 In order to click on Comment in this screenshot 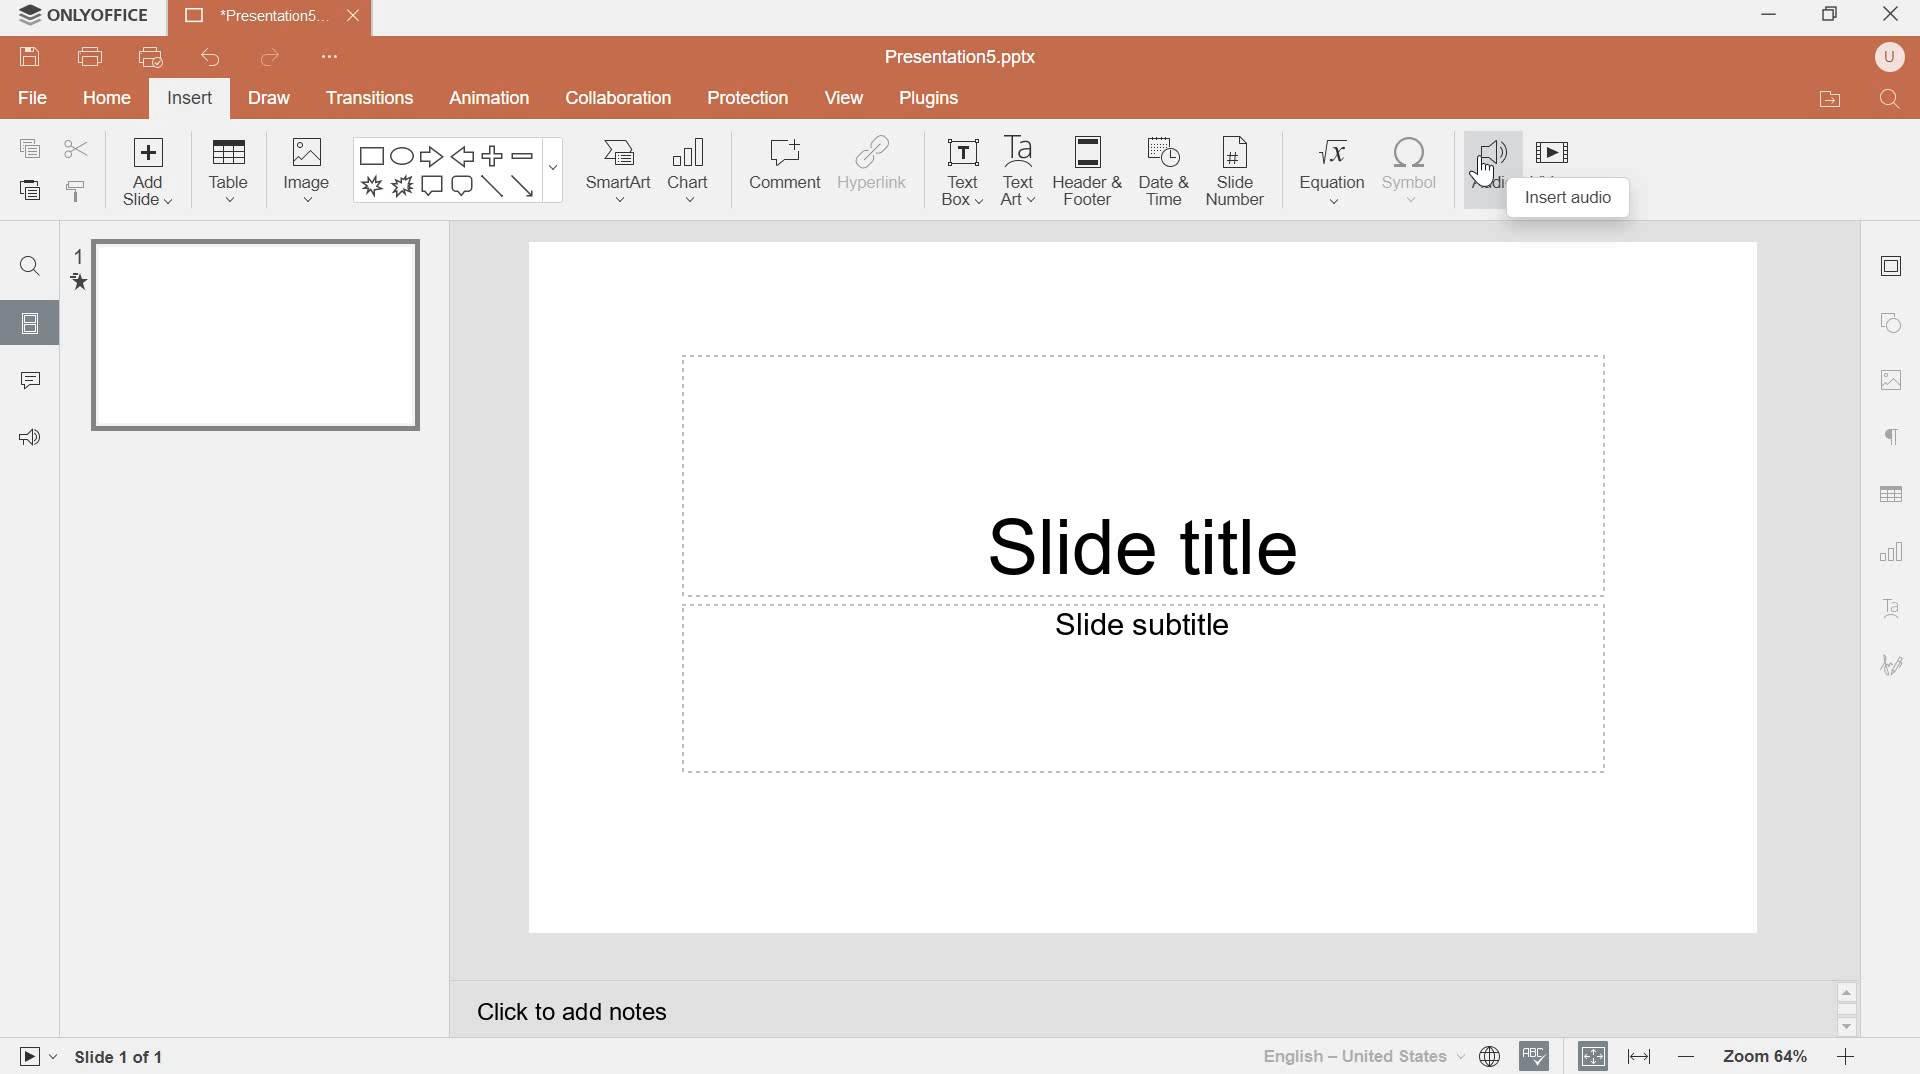, I will do `click(785, 165)`.